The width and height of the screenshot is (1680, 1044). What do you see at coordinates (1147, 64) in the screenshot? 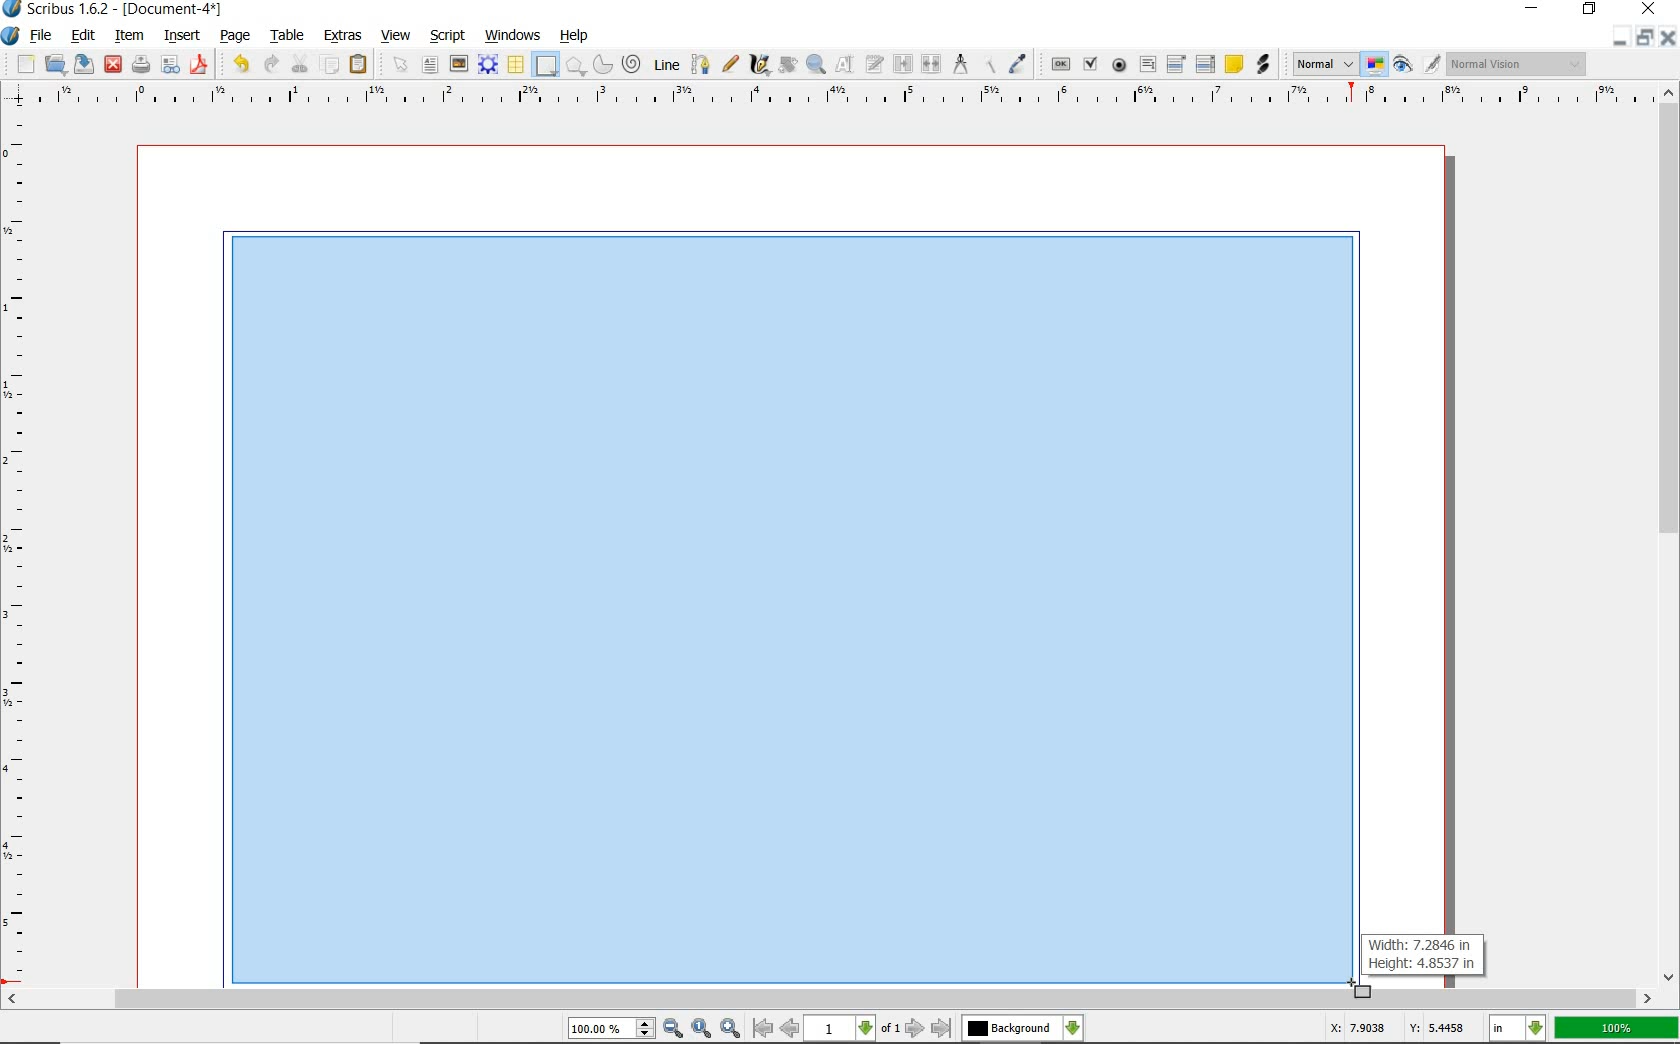
I see `pdf text field` at bounding box center [1147, 64].